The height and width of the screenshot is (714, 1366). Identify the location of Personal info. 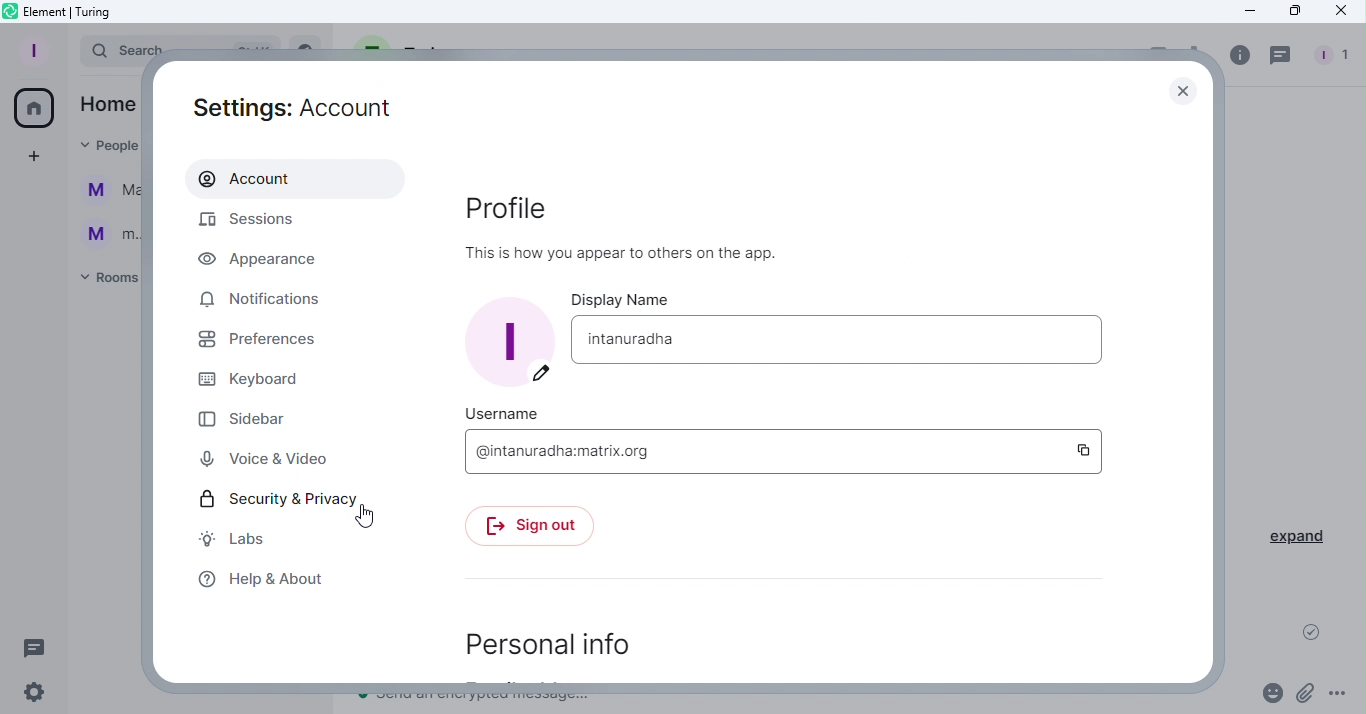
(544, 635).